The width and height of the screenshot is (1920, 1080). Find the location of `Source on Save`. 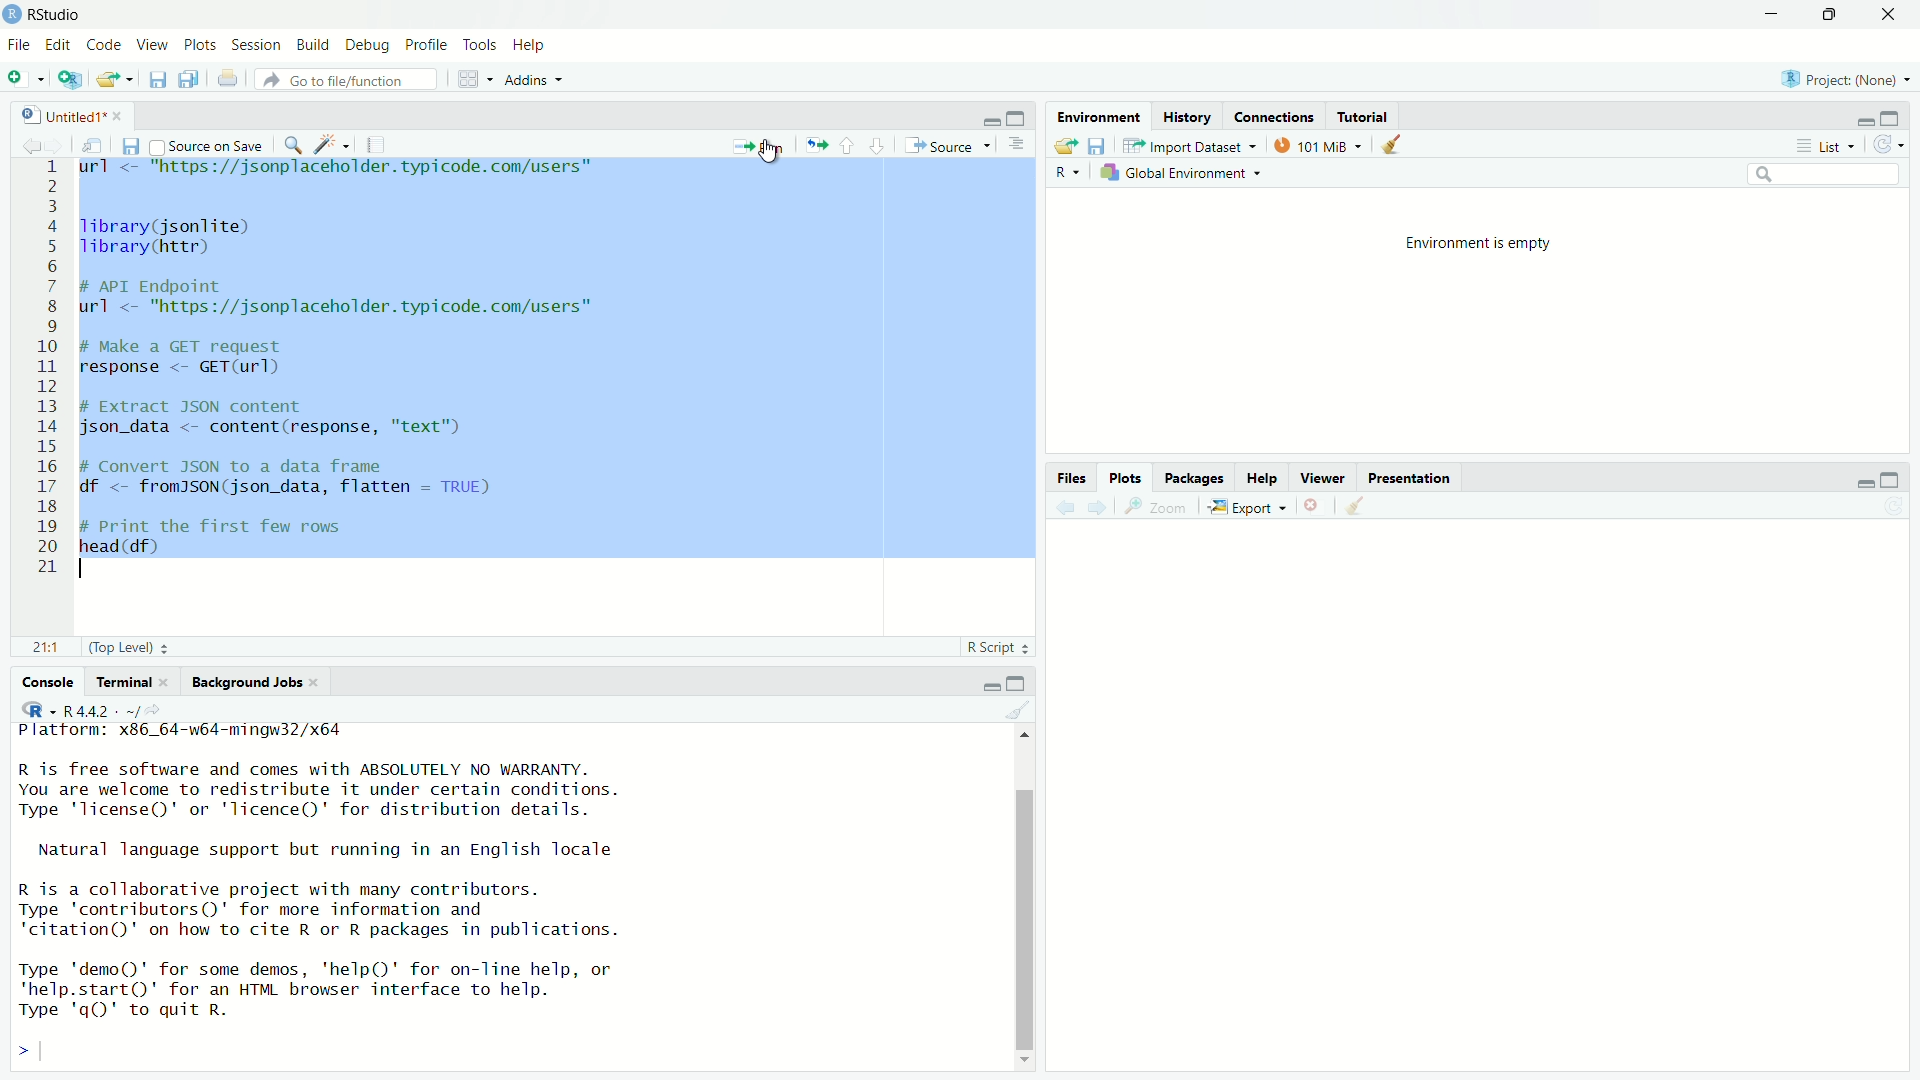

Source on Save is located at coordinates (207, 146).